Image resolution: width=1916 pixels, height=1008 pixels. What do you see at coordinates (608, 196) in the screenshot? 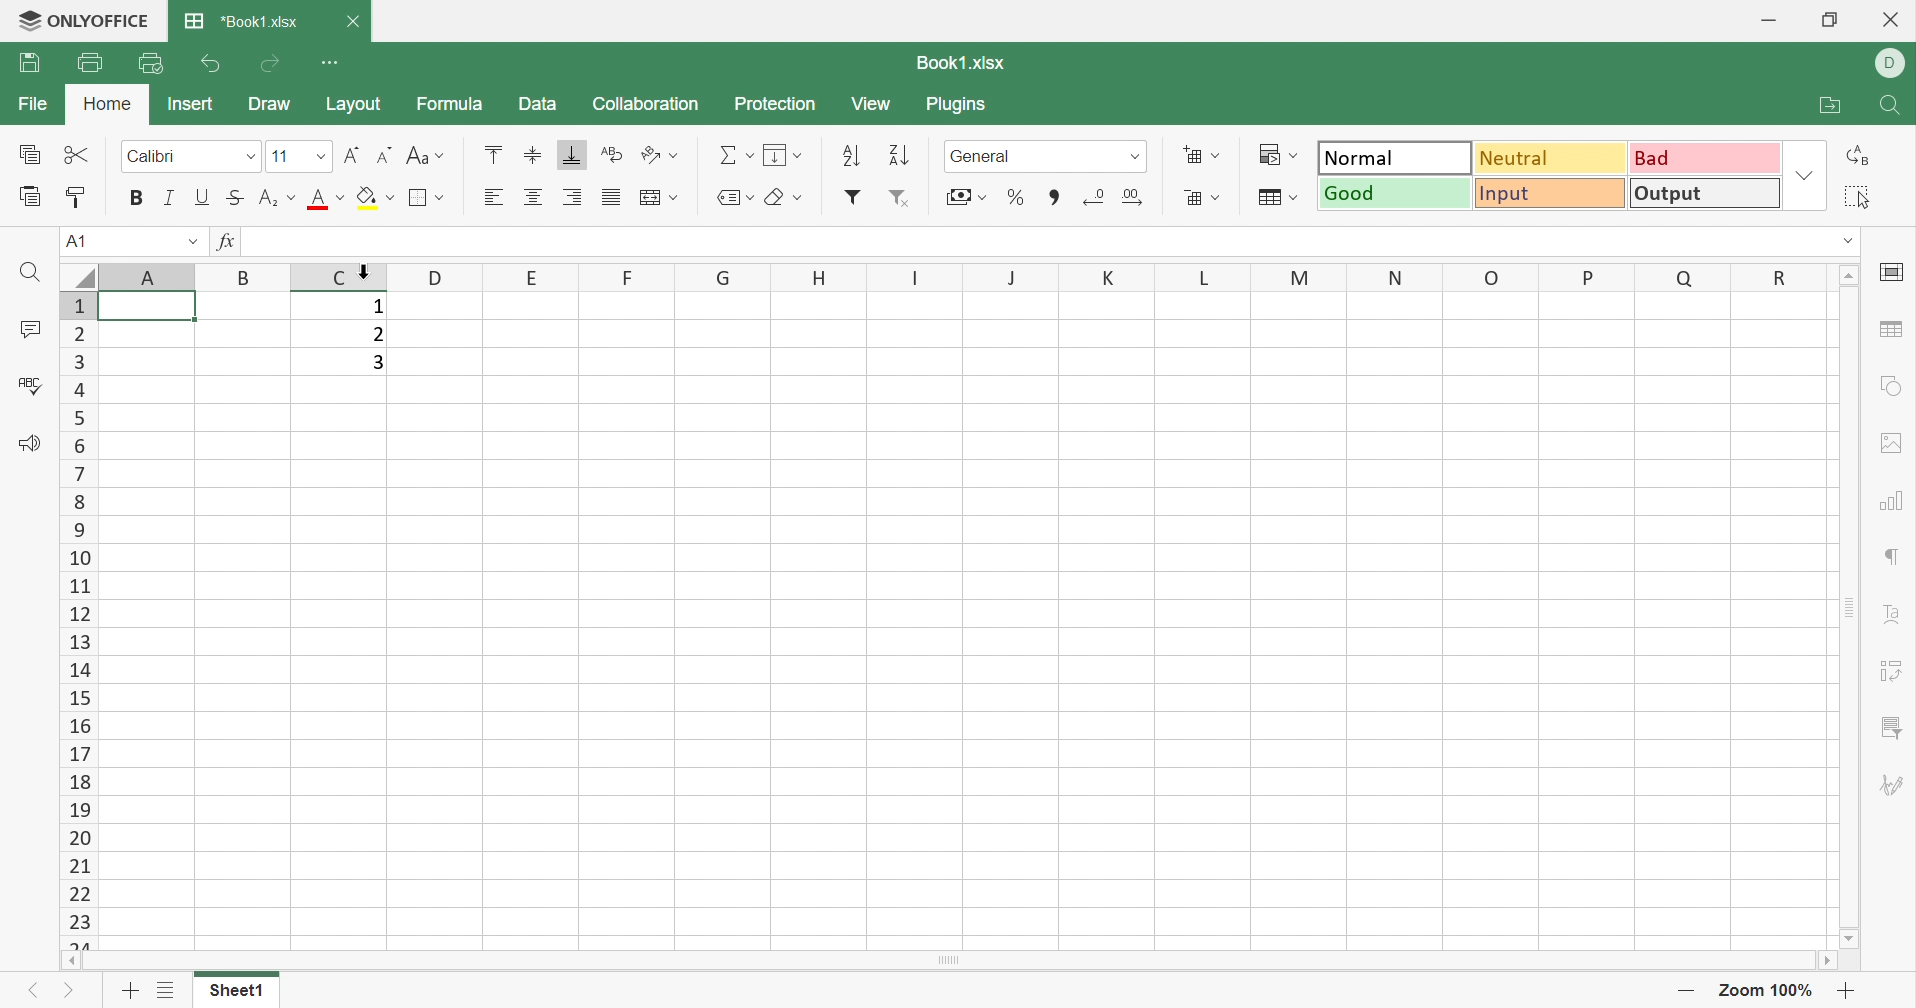
I see `Justified` at bounding box center [608, 196].